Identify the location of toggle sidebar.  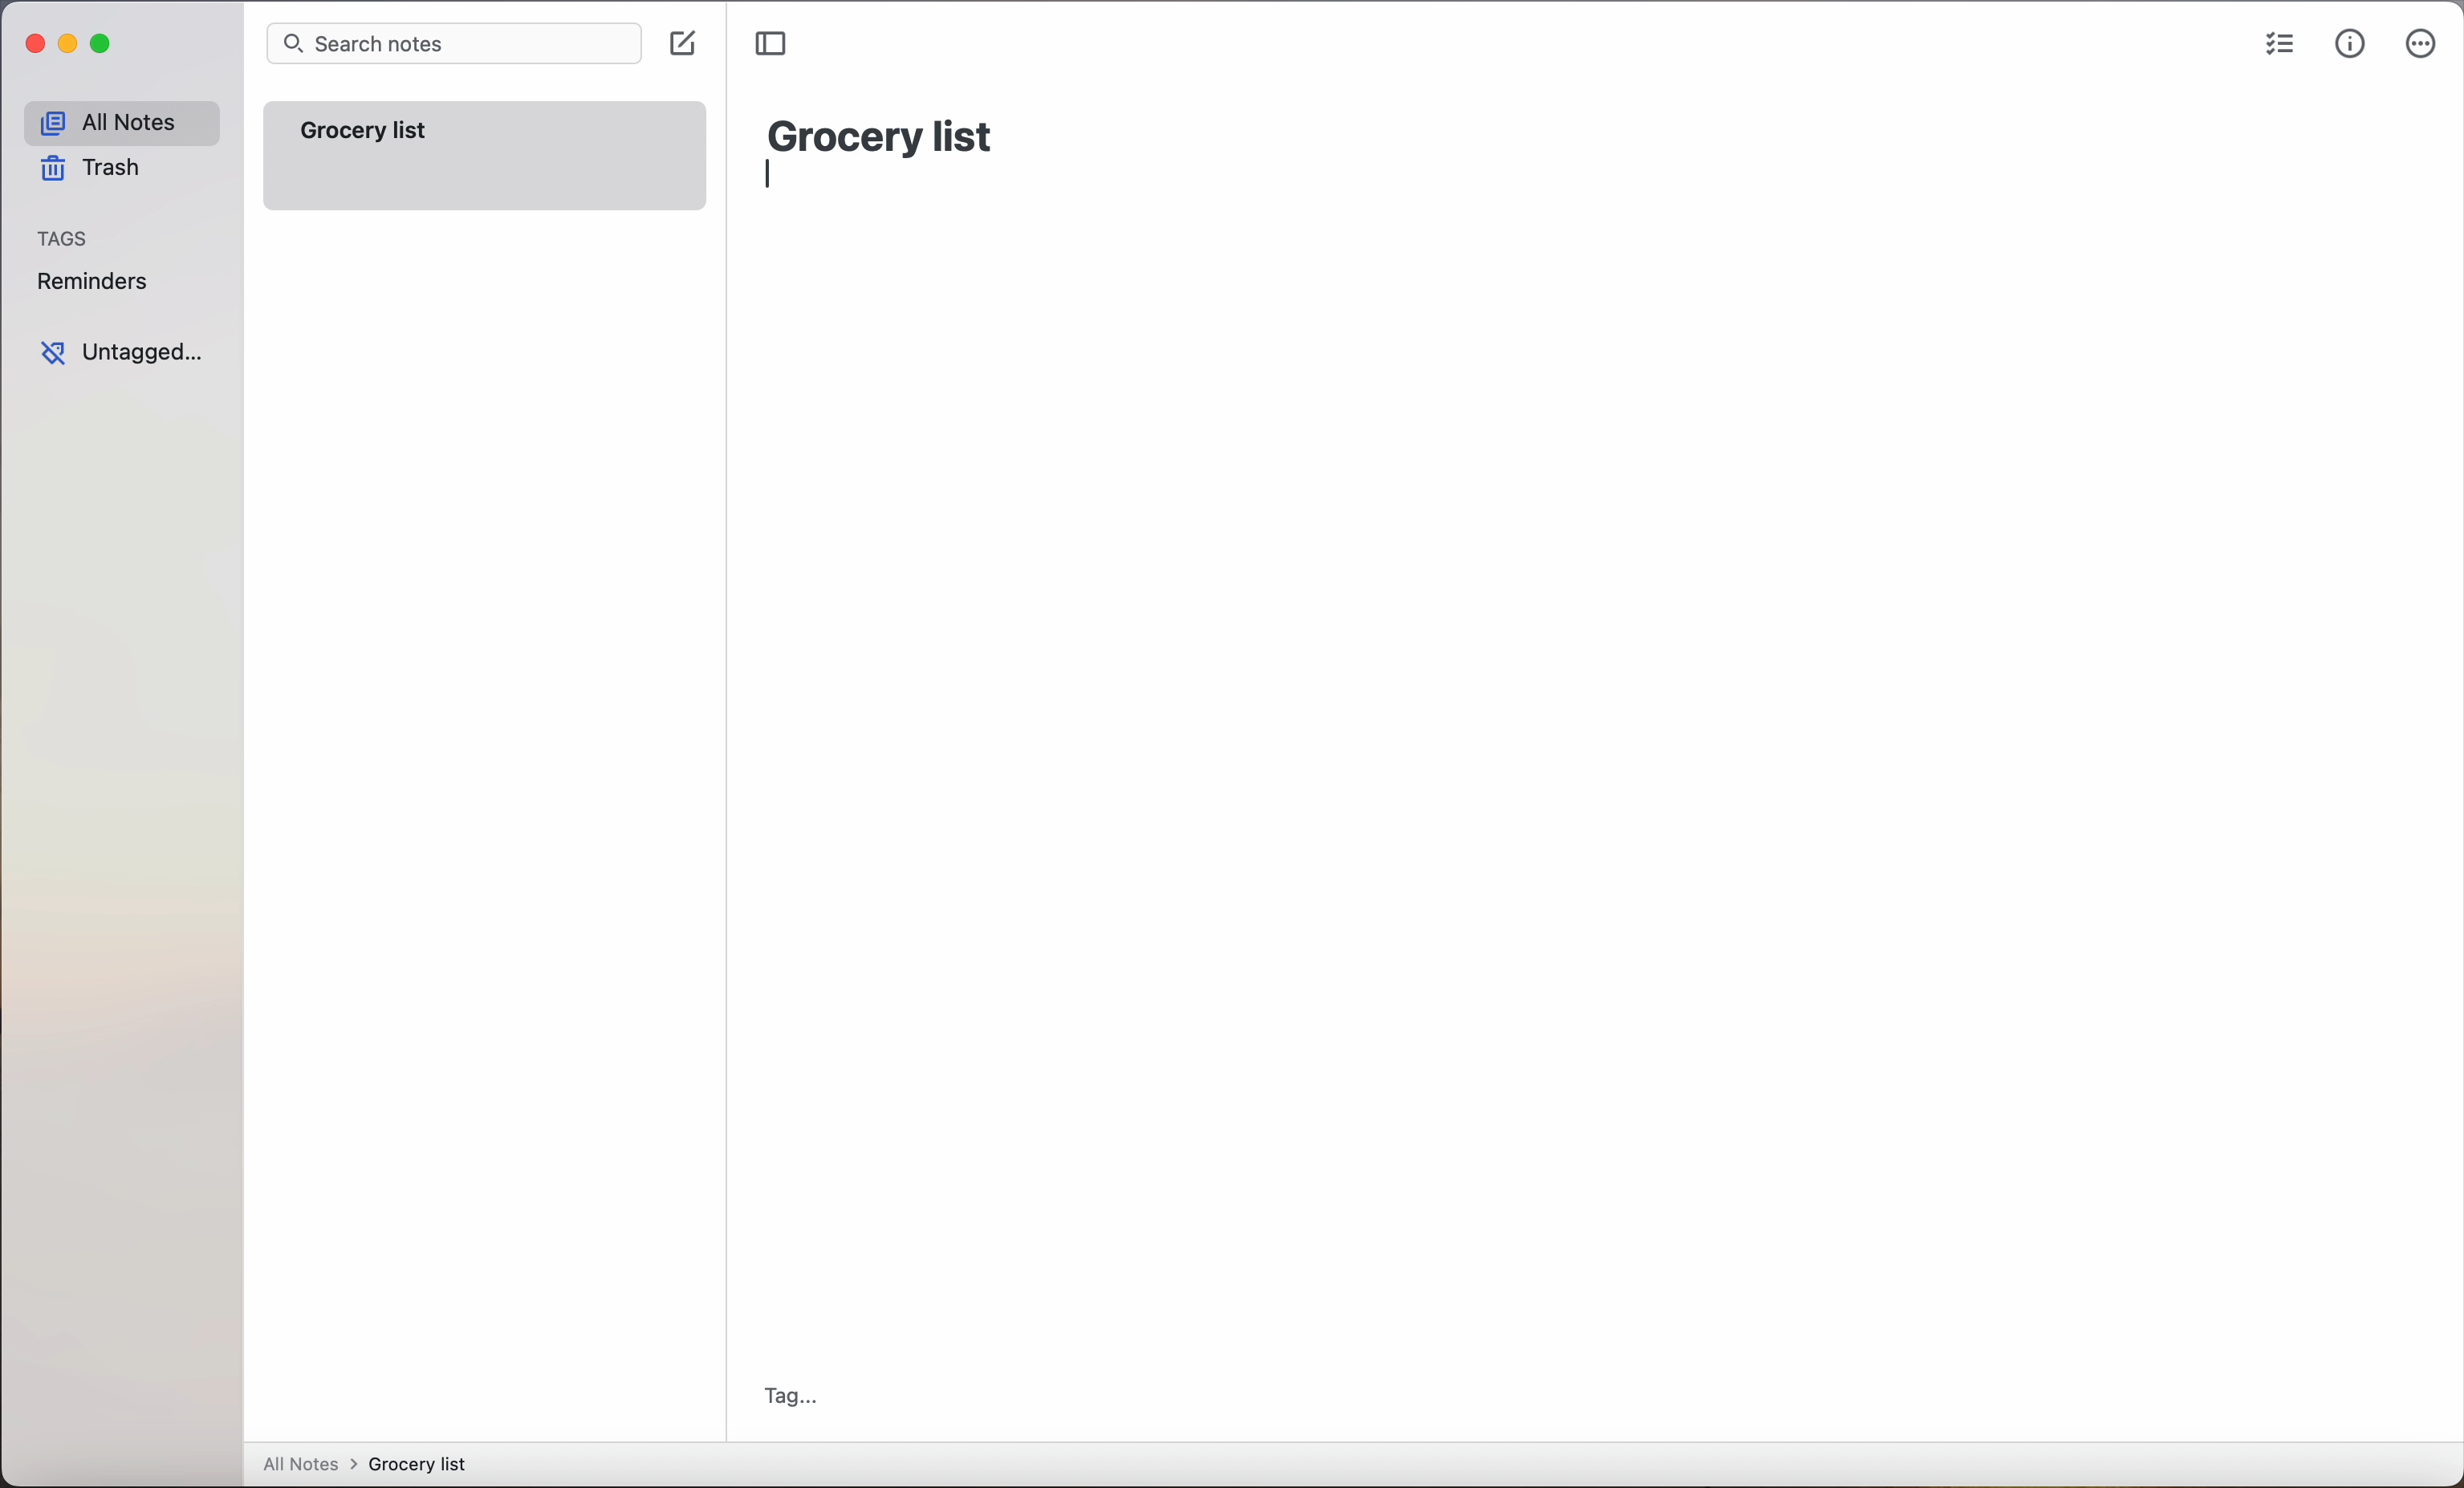
(774, 44).